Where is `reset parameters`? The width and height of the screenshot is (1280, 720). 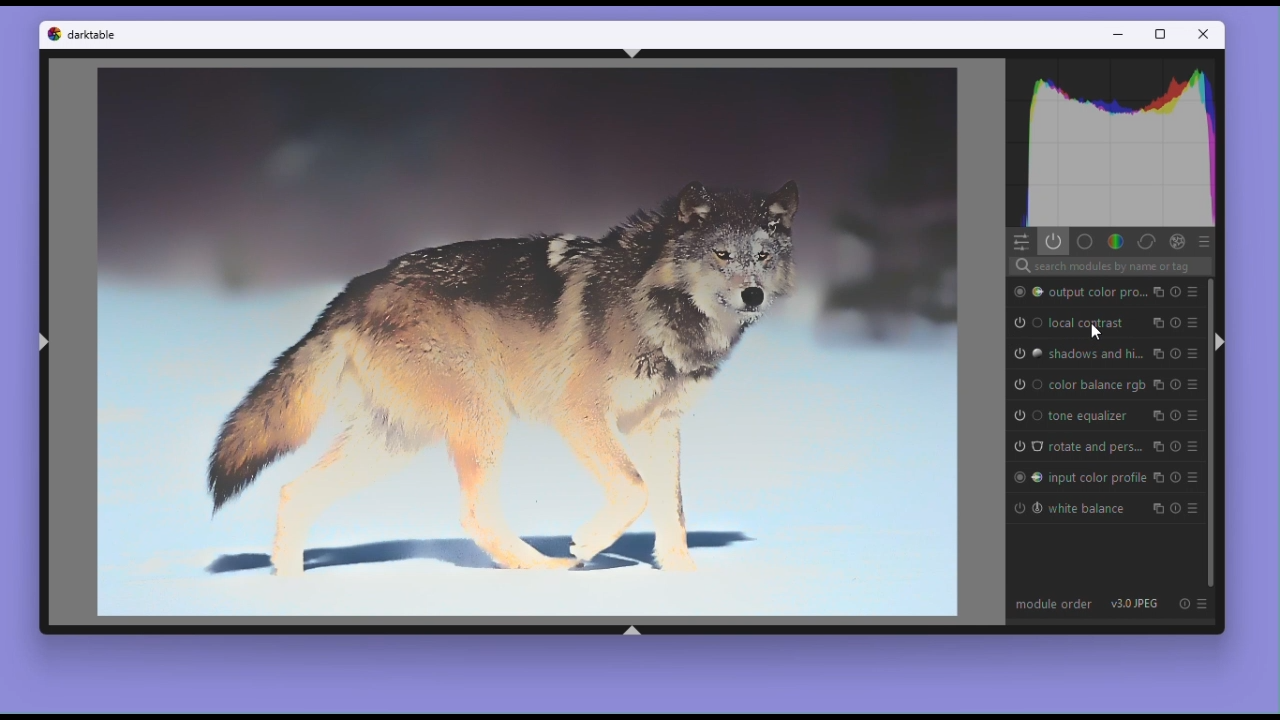
reset parameters is located at coordinates (1175, 323).